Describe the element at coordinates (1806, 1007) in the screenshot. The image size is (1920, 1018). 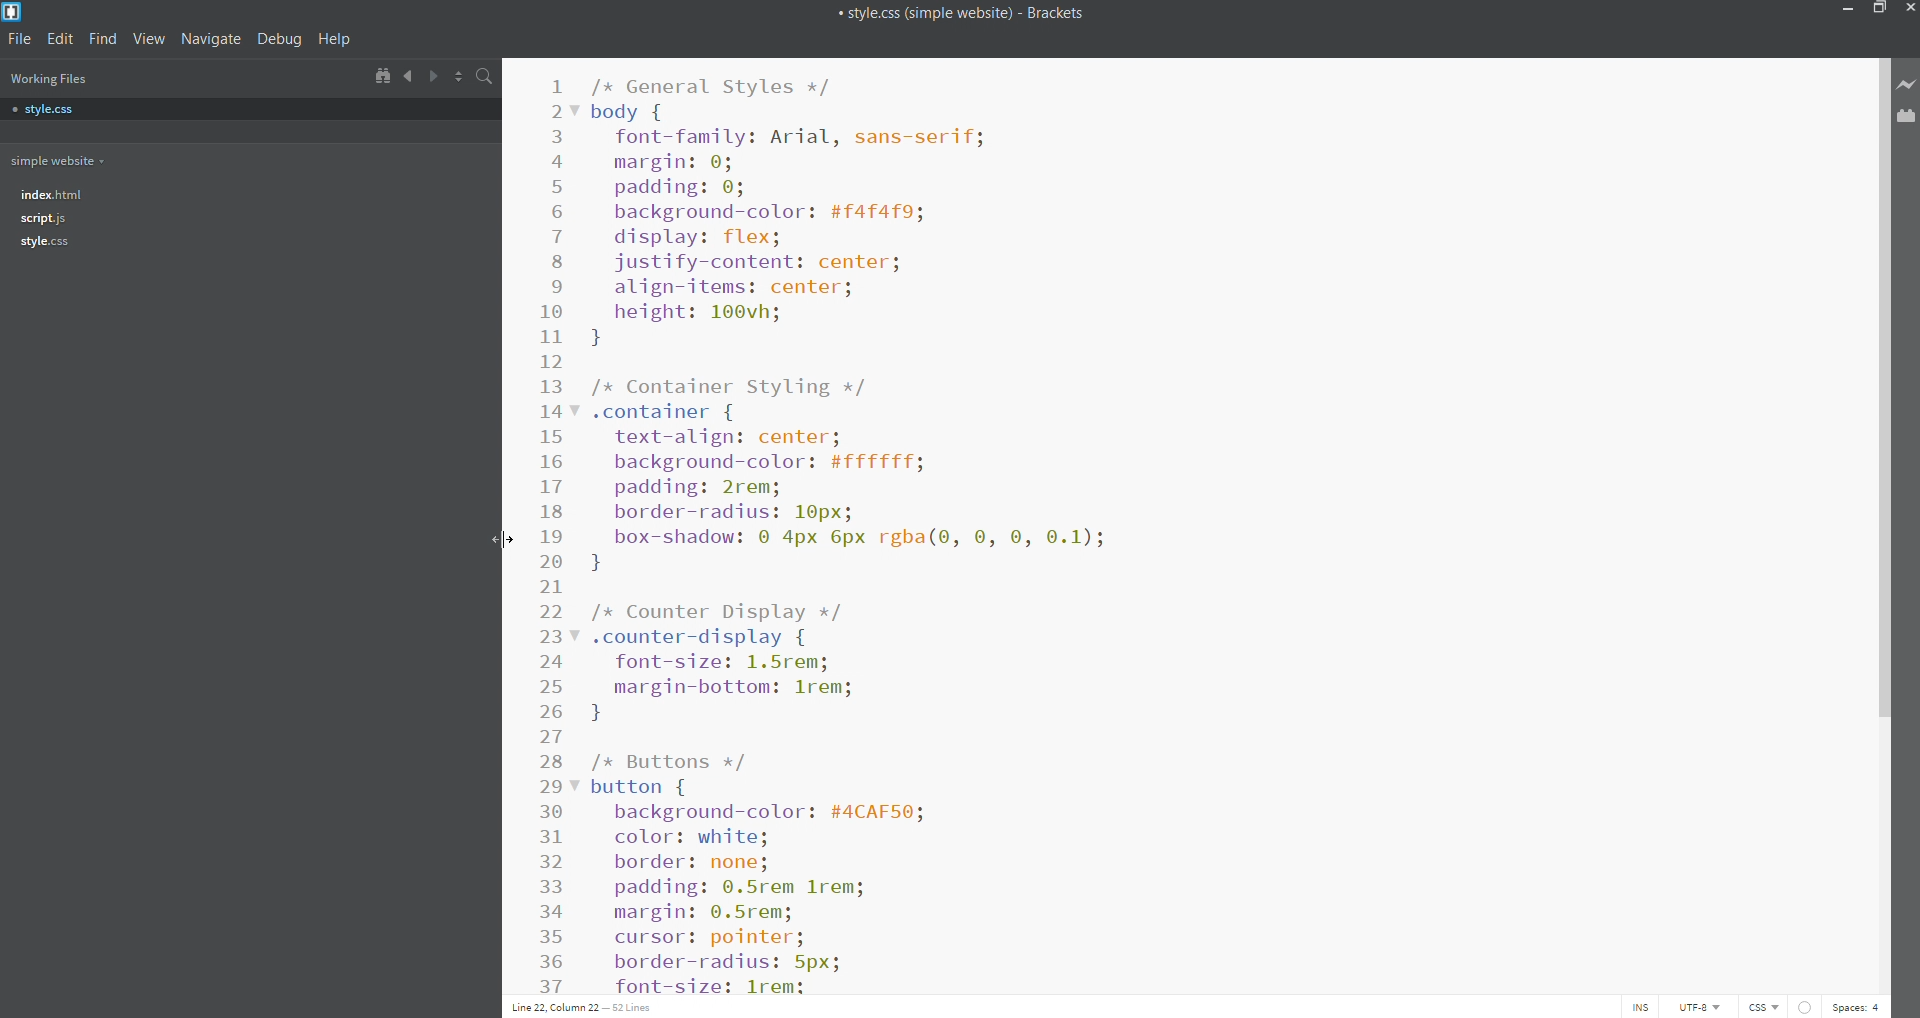
I see `show error` at that location.